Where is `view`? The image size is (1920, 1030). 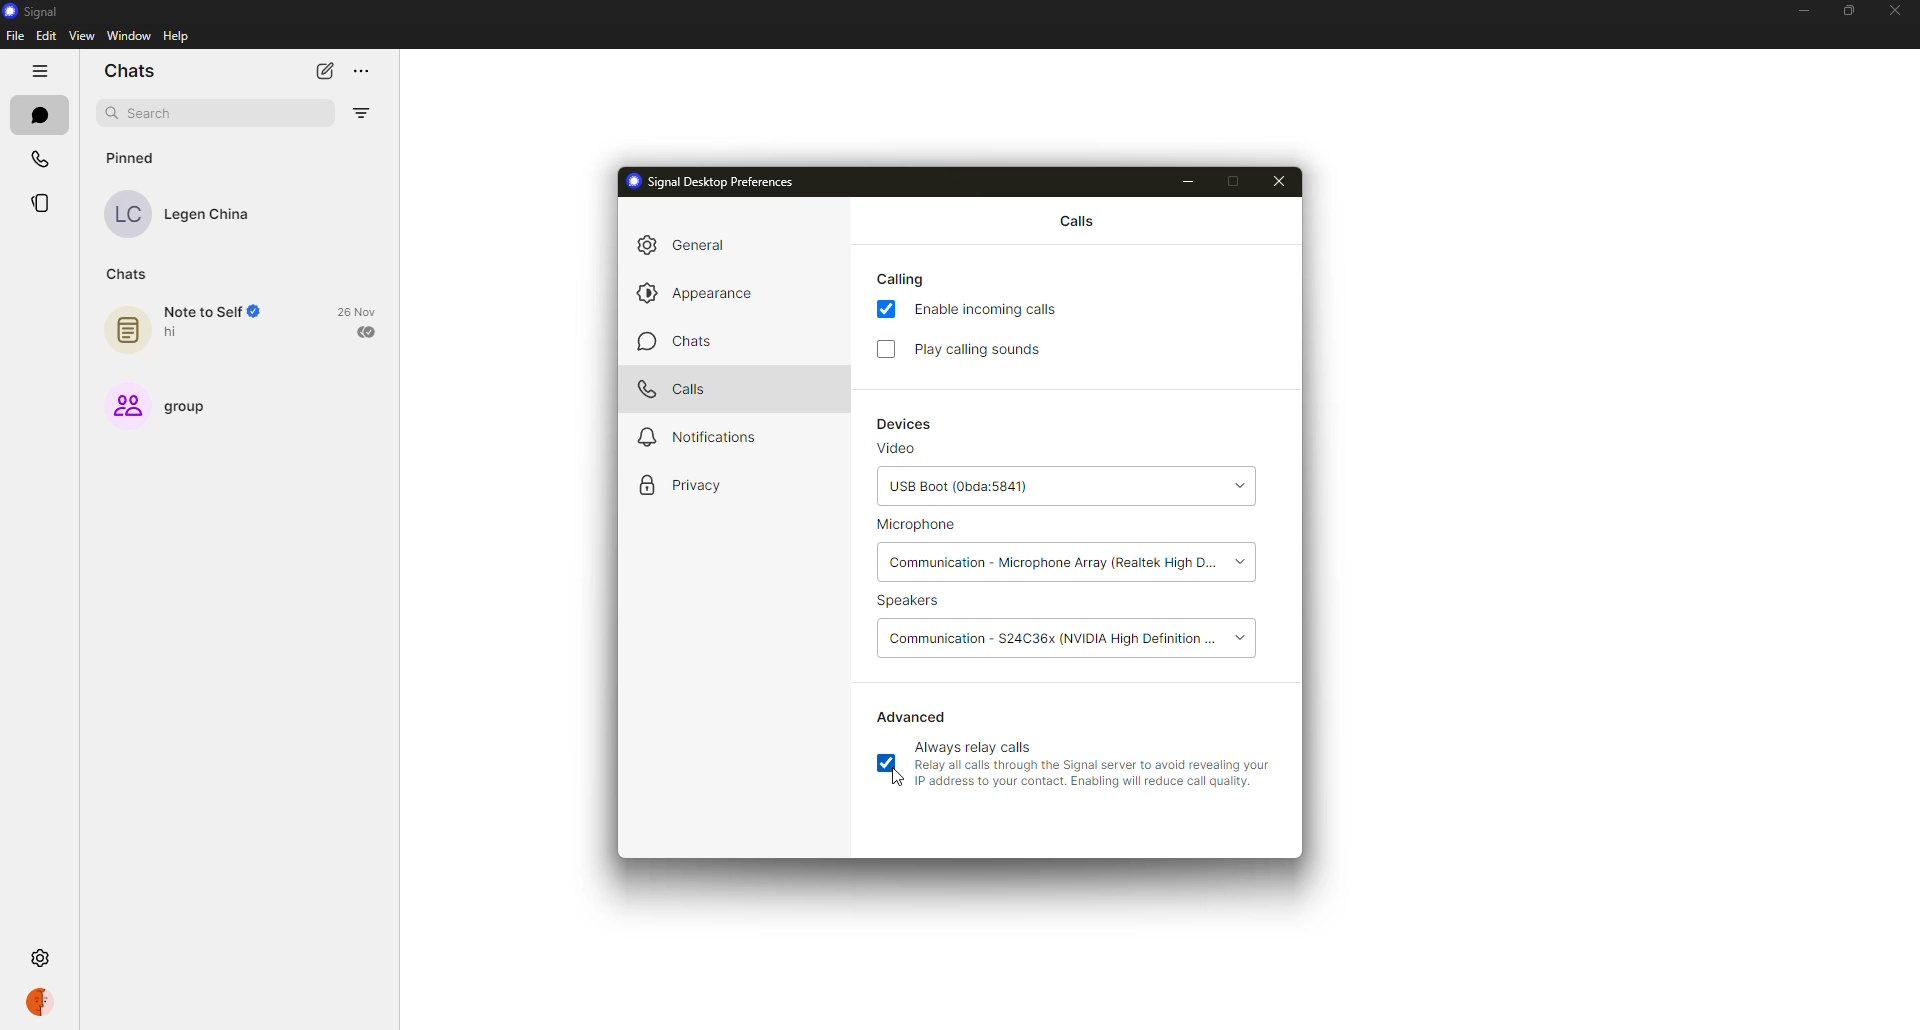
view is located at coordinates (85, 37).